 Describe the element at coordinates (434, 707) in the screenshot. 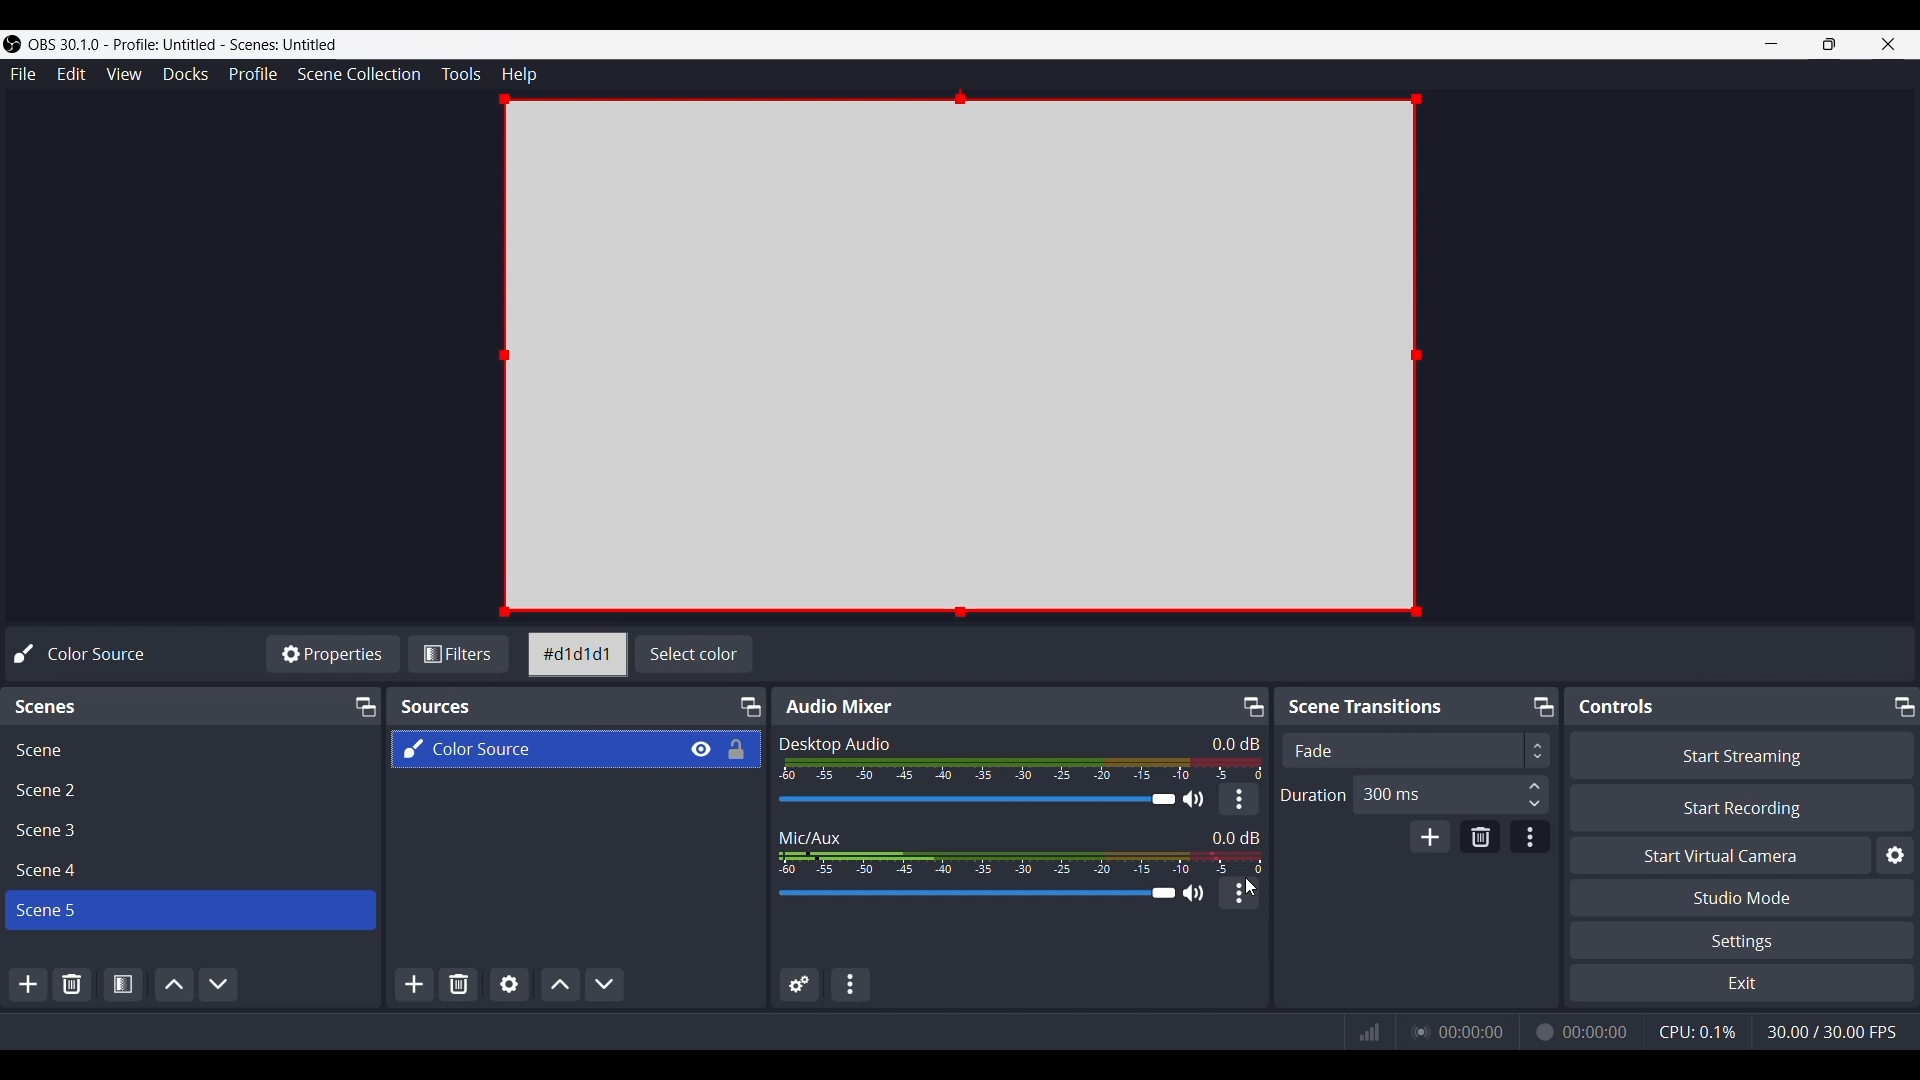

I see `Sources` at that location.